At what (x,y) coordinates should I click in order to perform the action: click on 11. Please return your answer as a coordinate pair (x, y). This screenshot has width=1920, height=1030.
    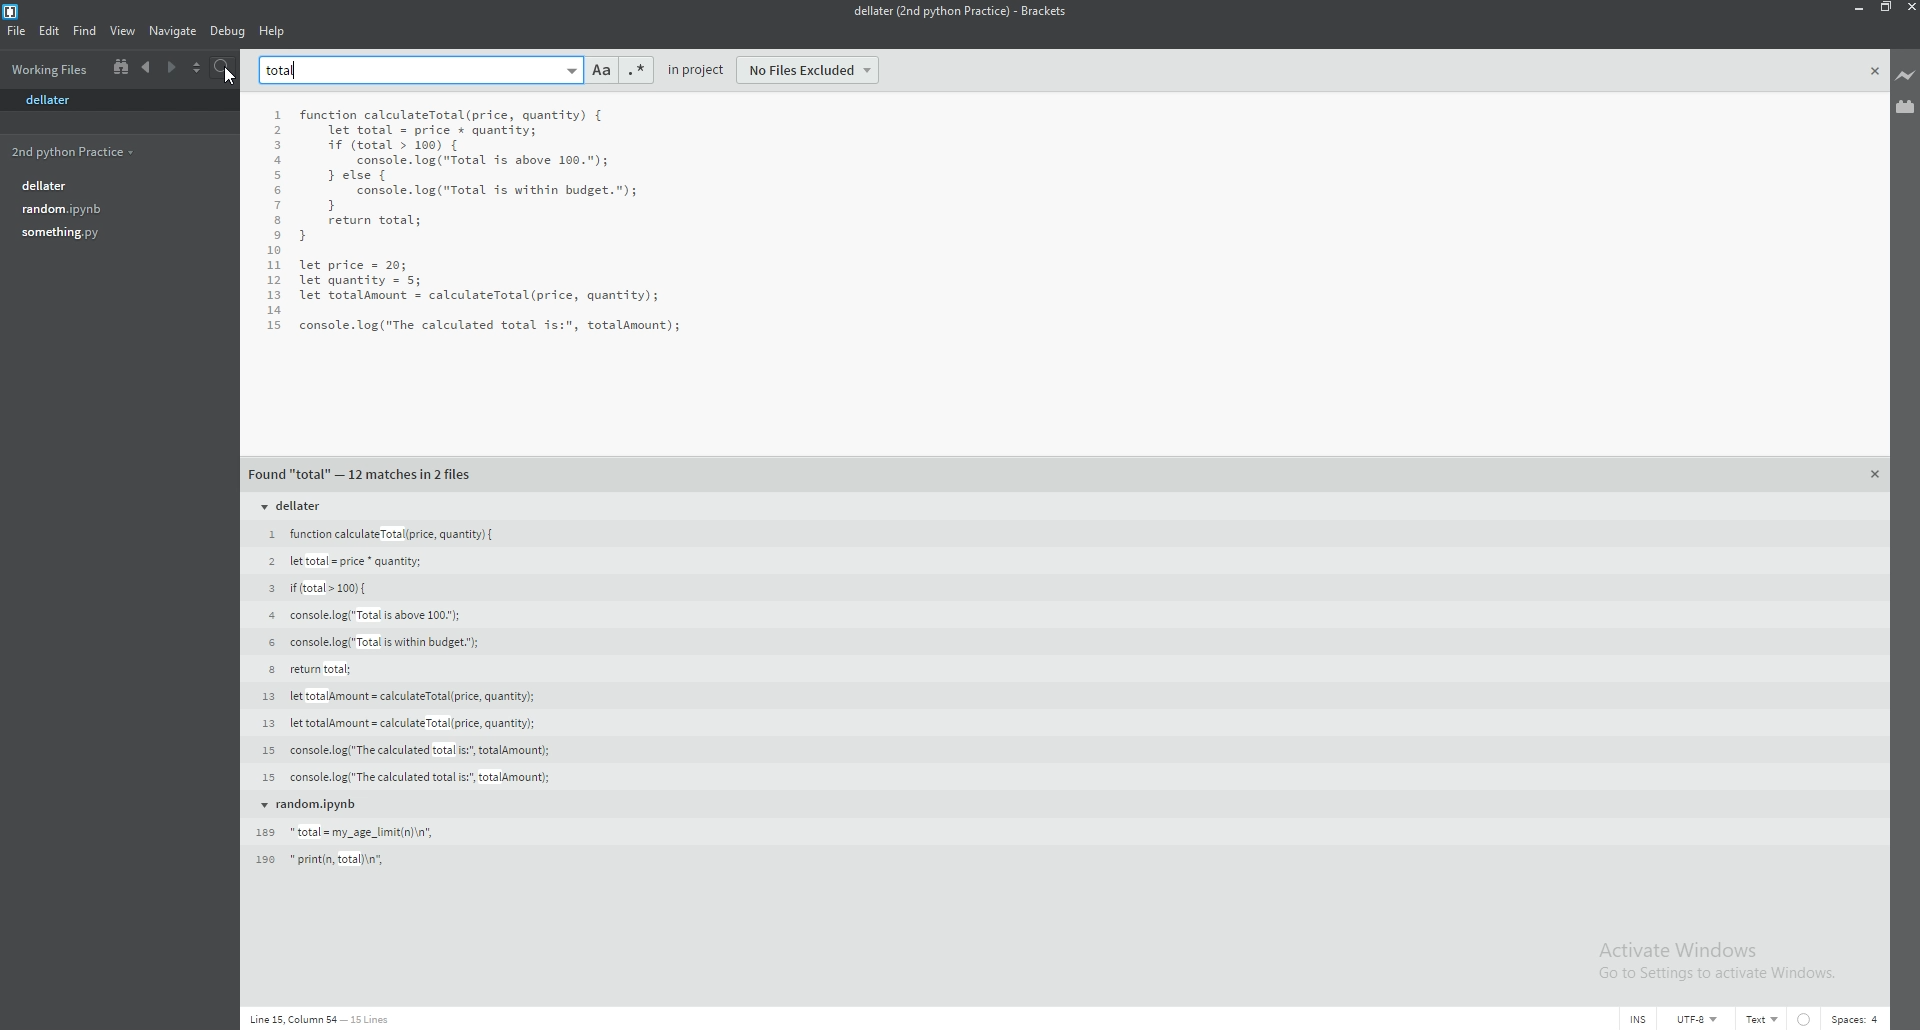
    Looking at the image, I should click on (274, 266).